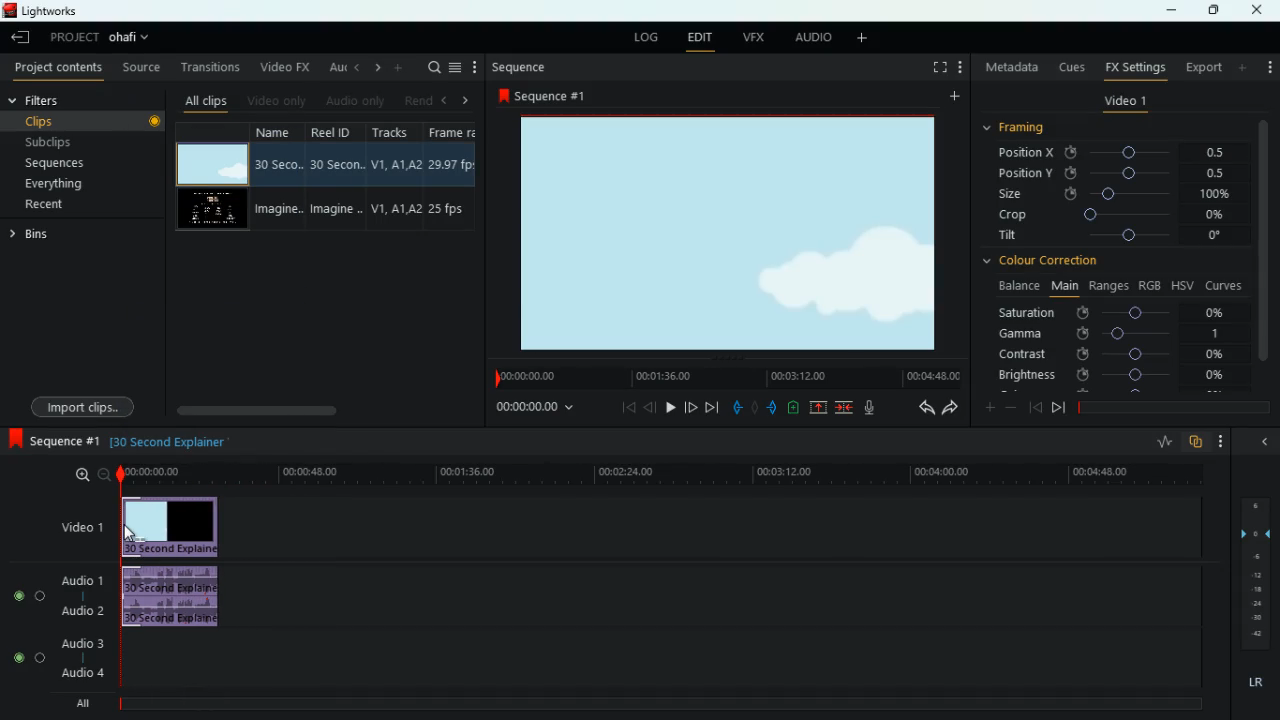  I want to click on all, so click(78, 705).